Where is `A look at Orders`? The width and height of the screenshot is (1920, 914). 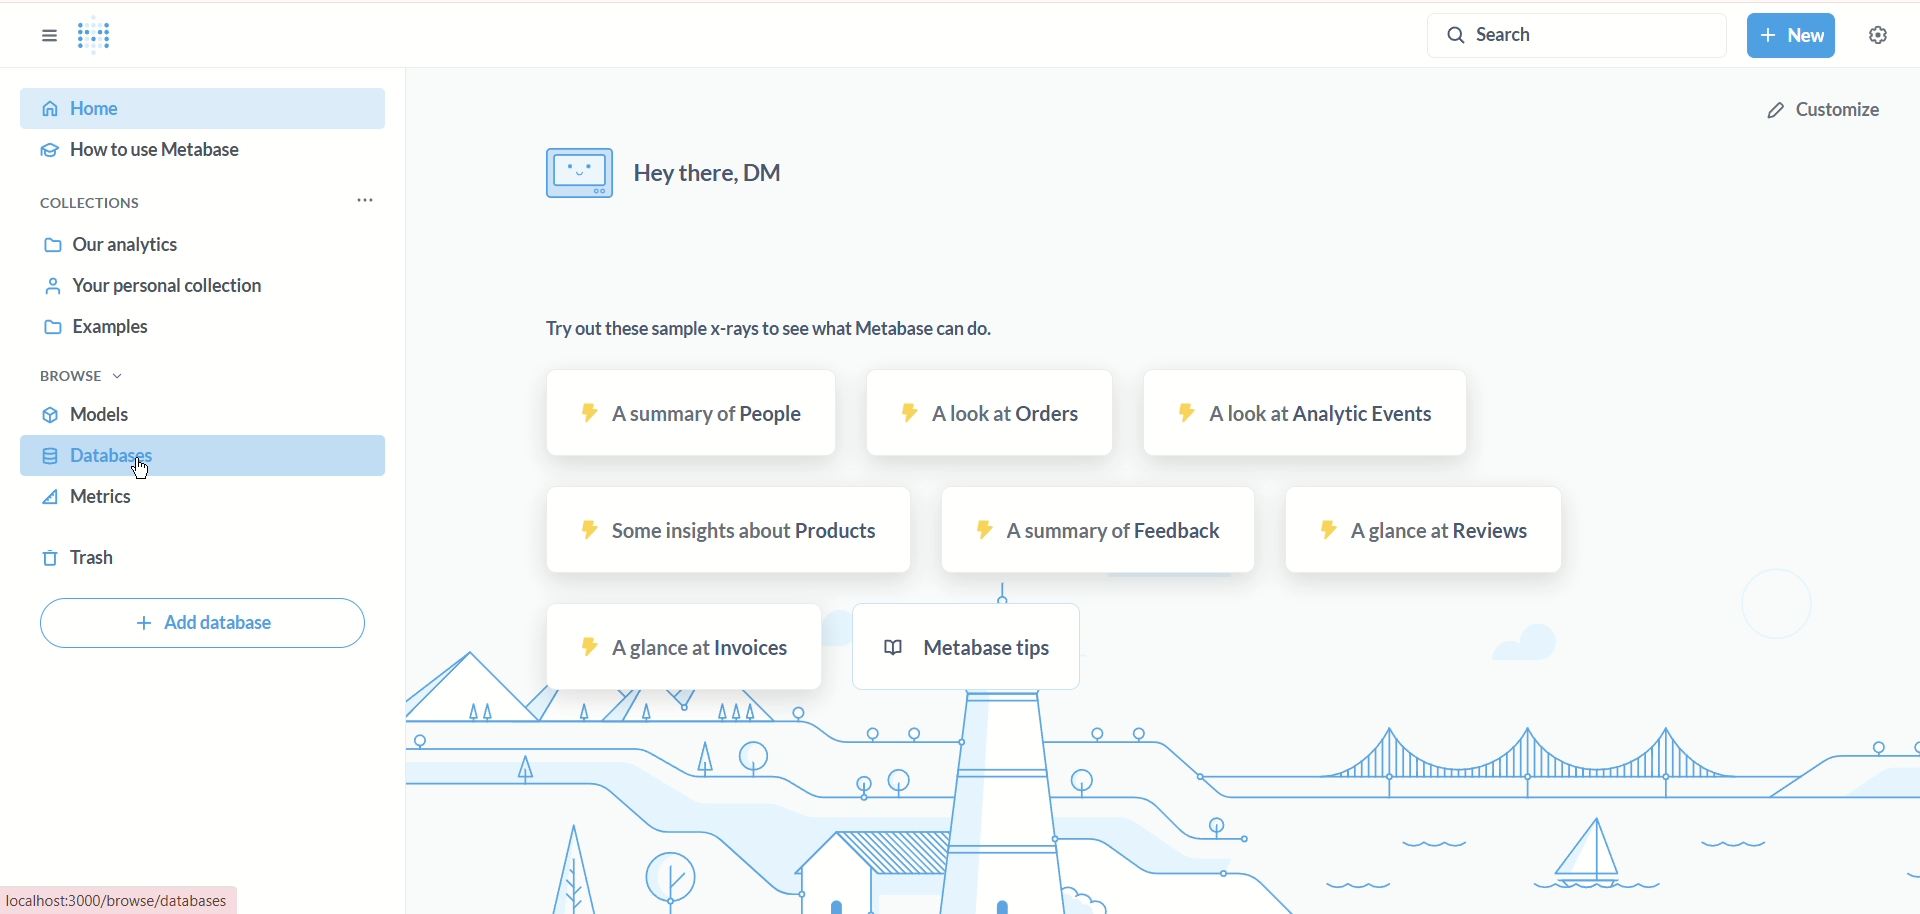 A look at Orders is located at coordinates (987, 411).